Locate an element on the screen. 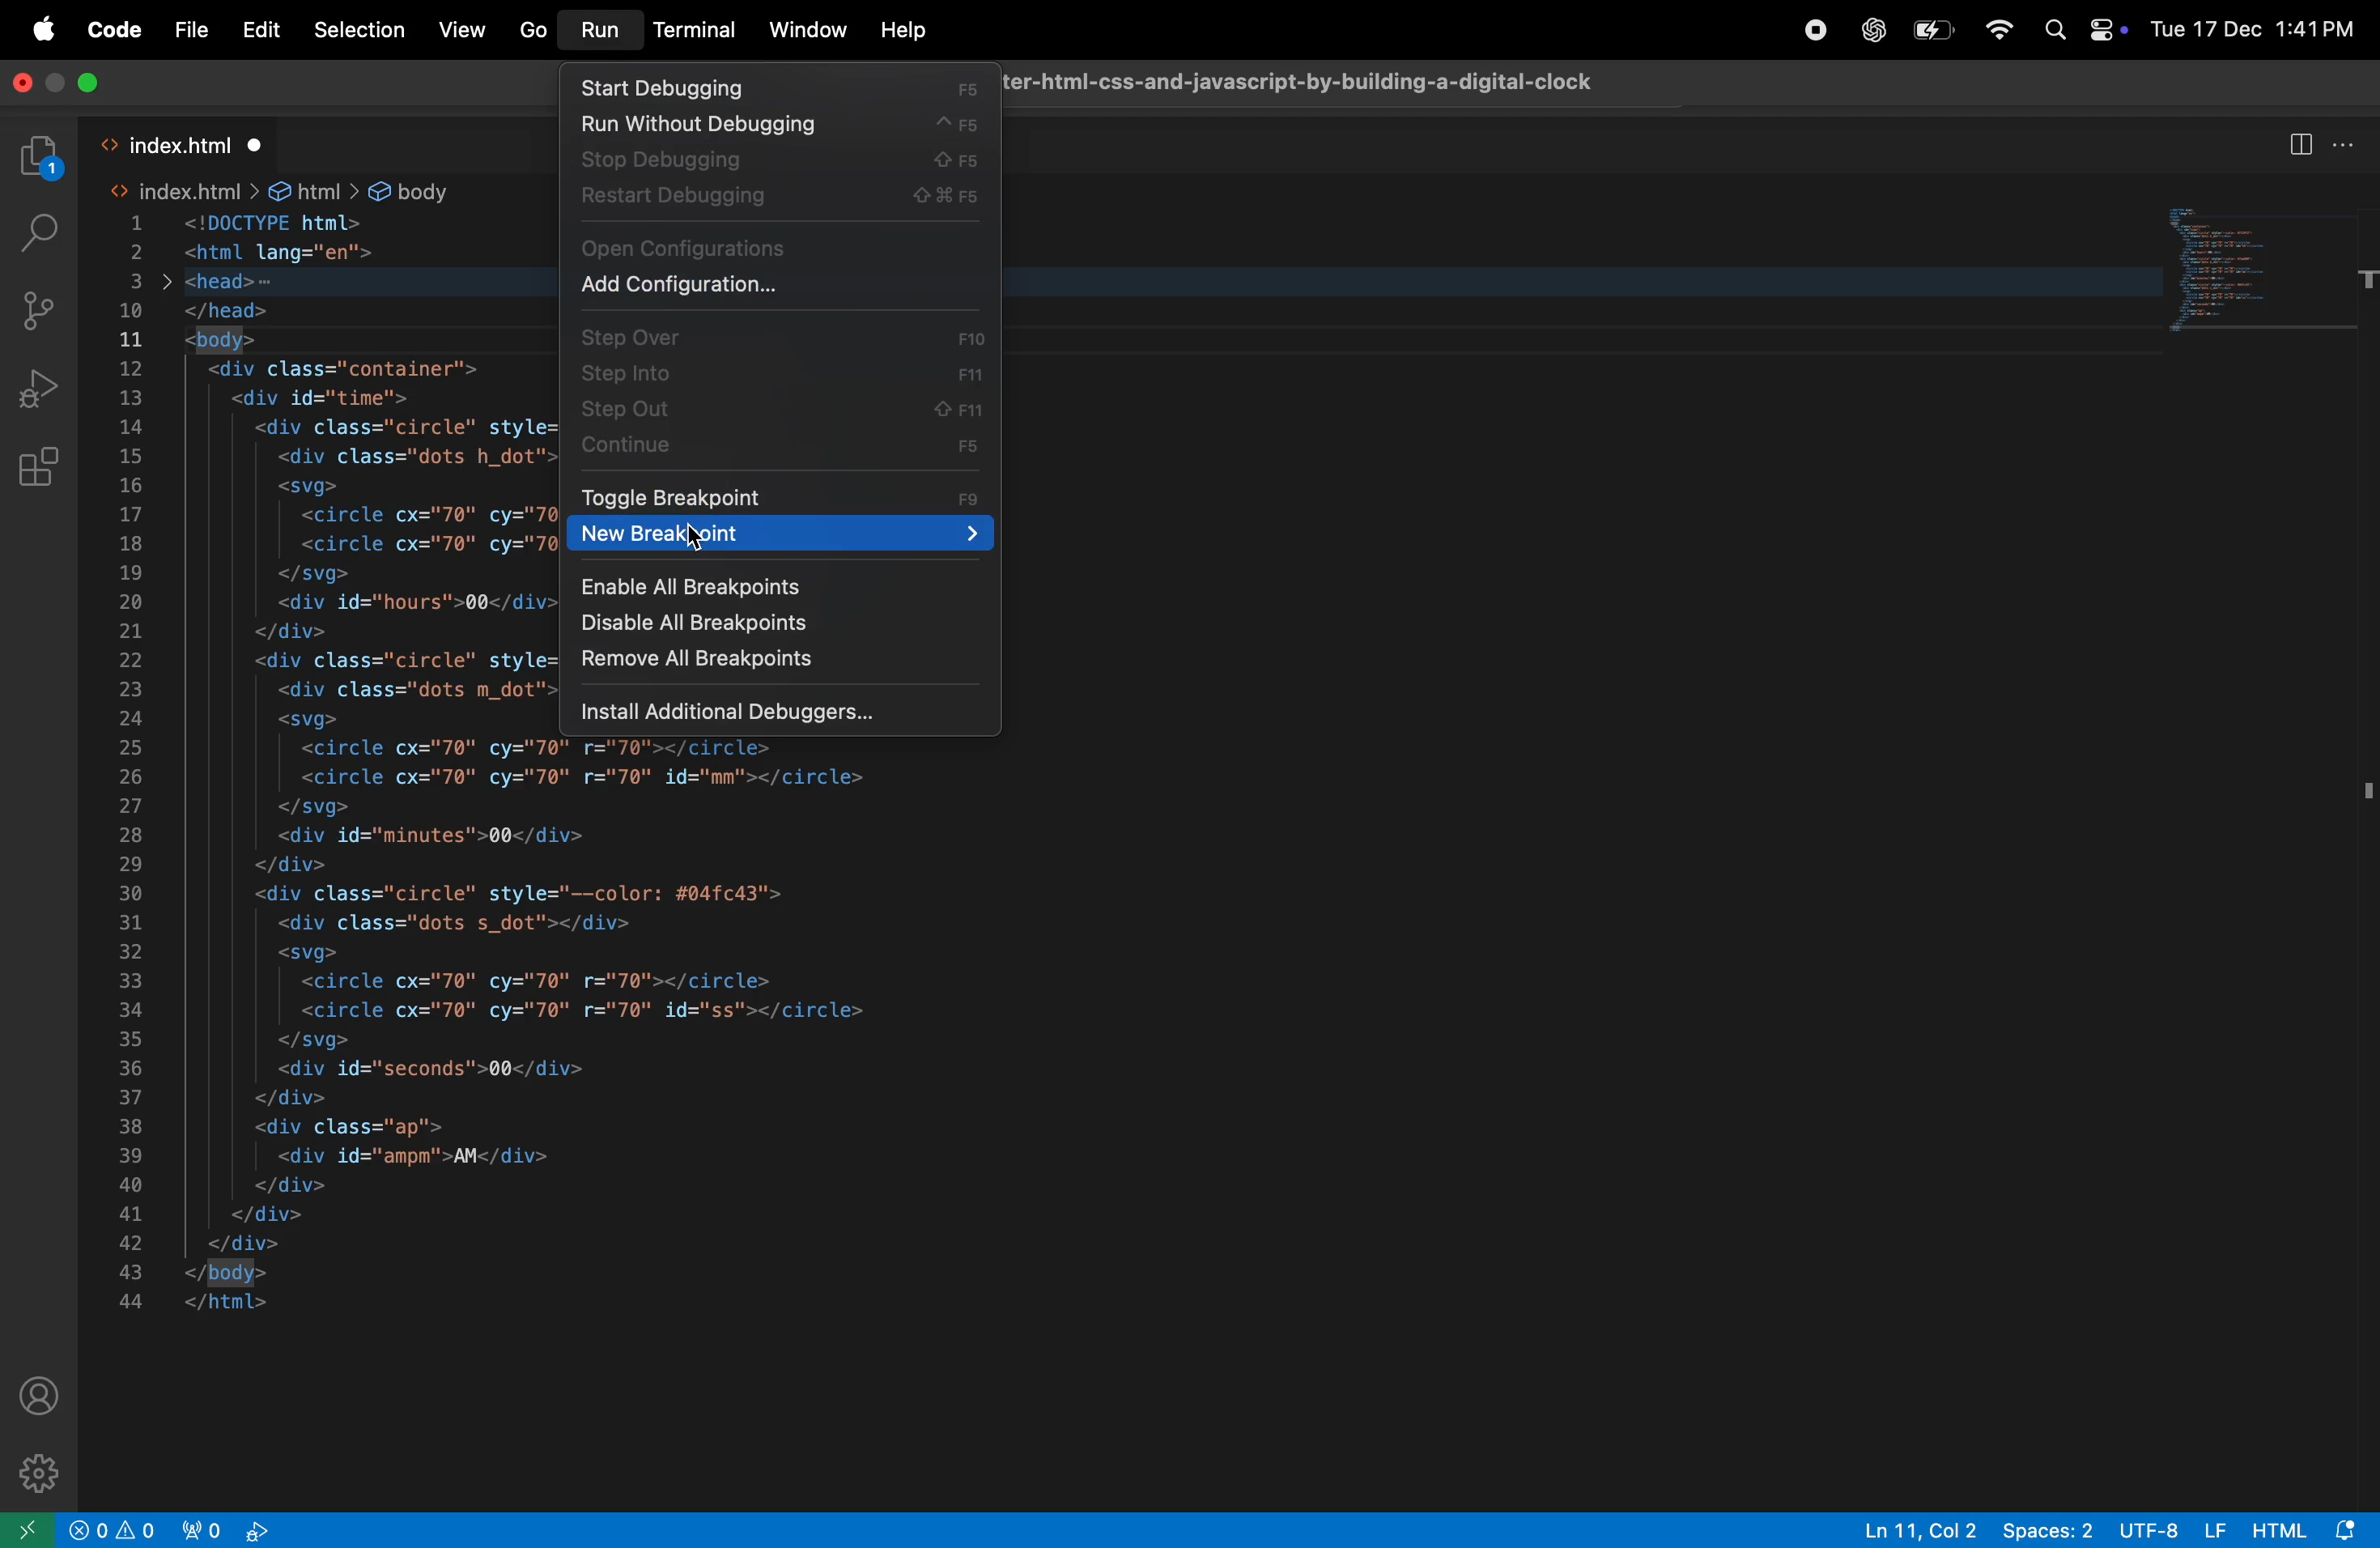  Edit is located at coordinates (262, 30).